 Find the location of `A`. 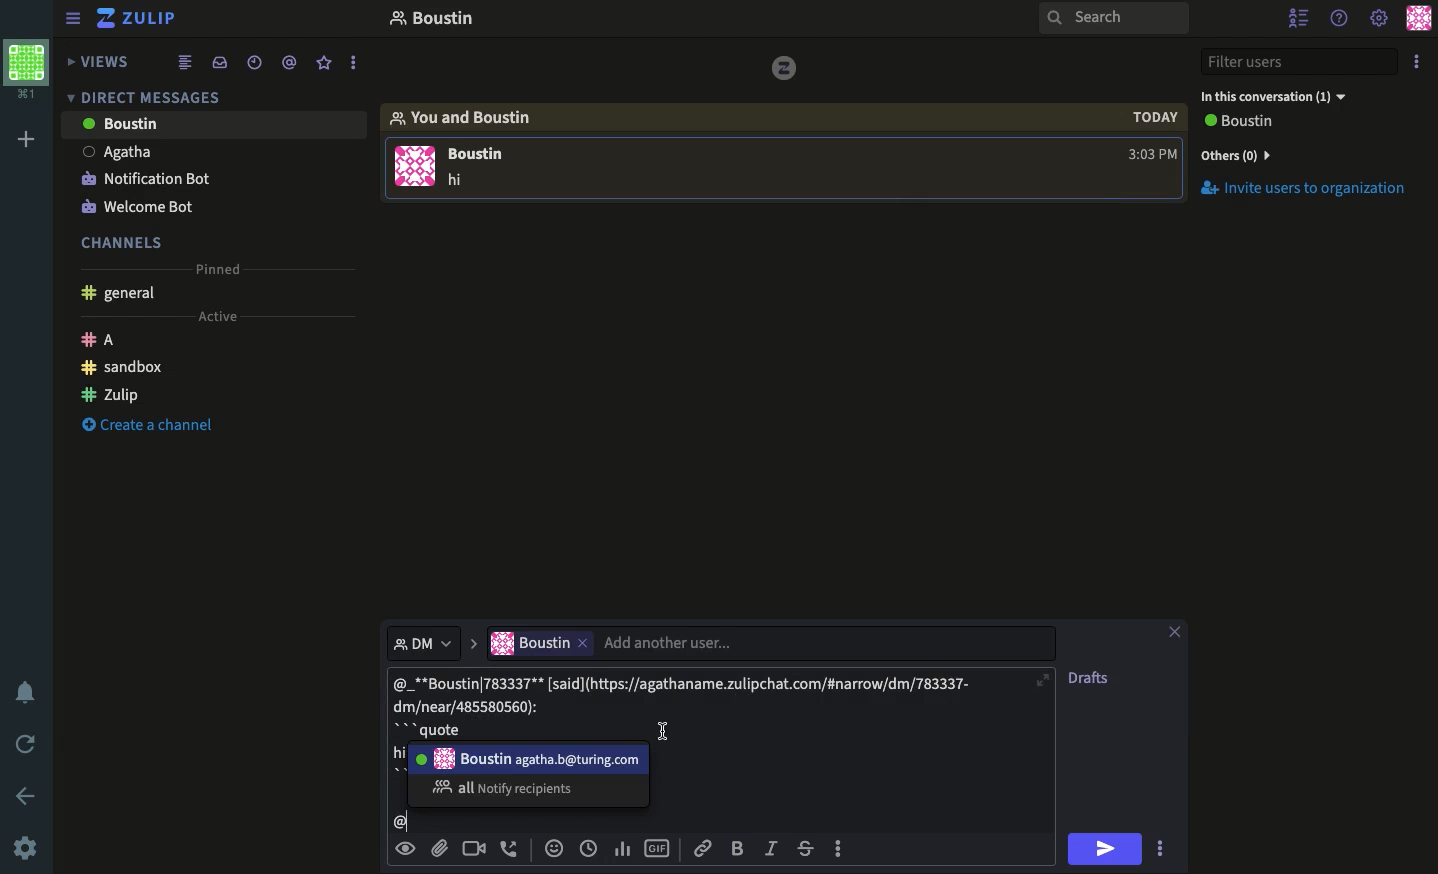

A is located at coordinates (104, 338).